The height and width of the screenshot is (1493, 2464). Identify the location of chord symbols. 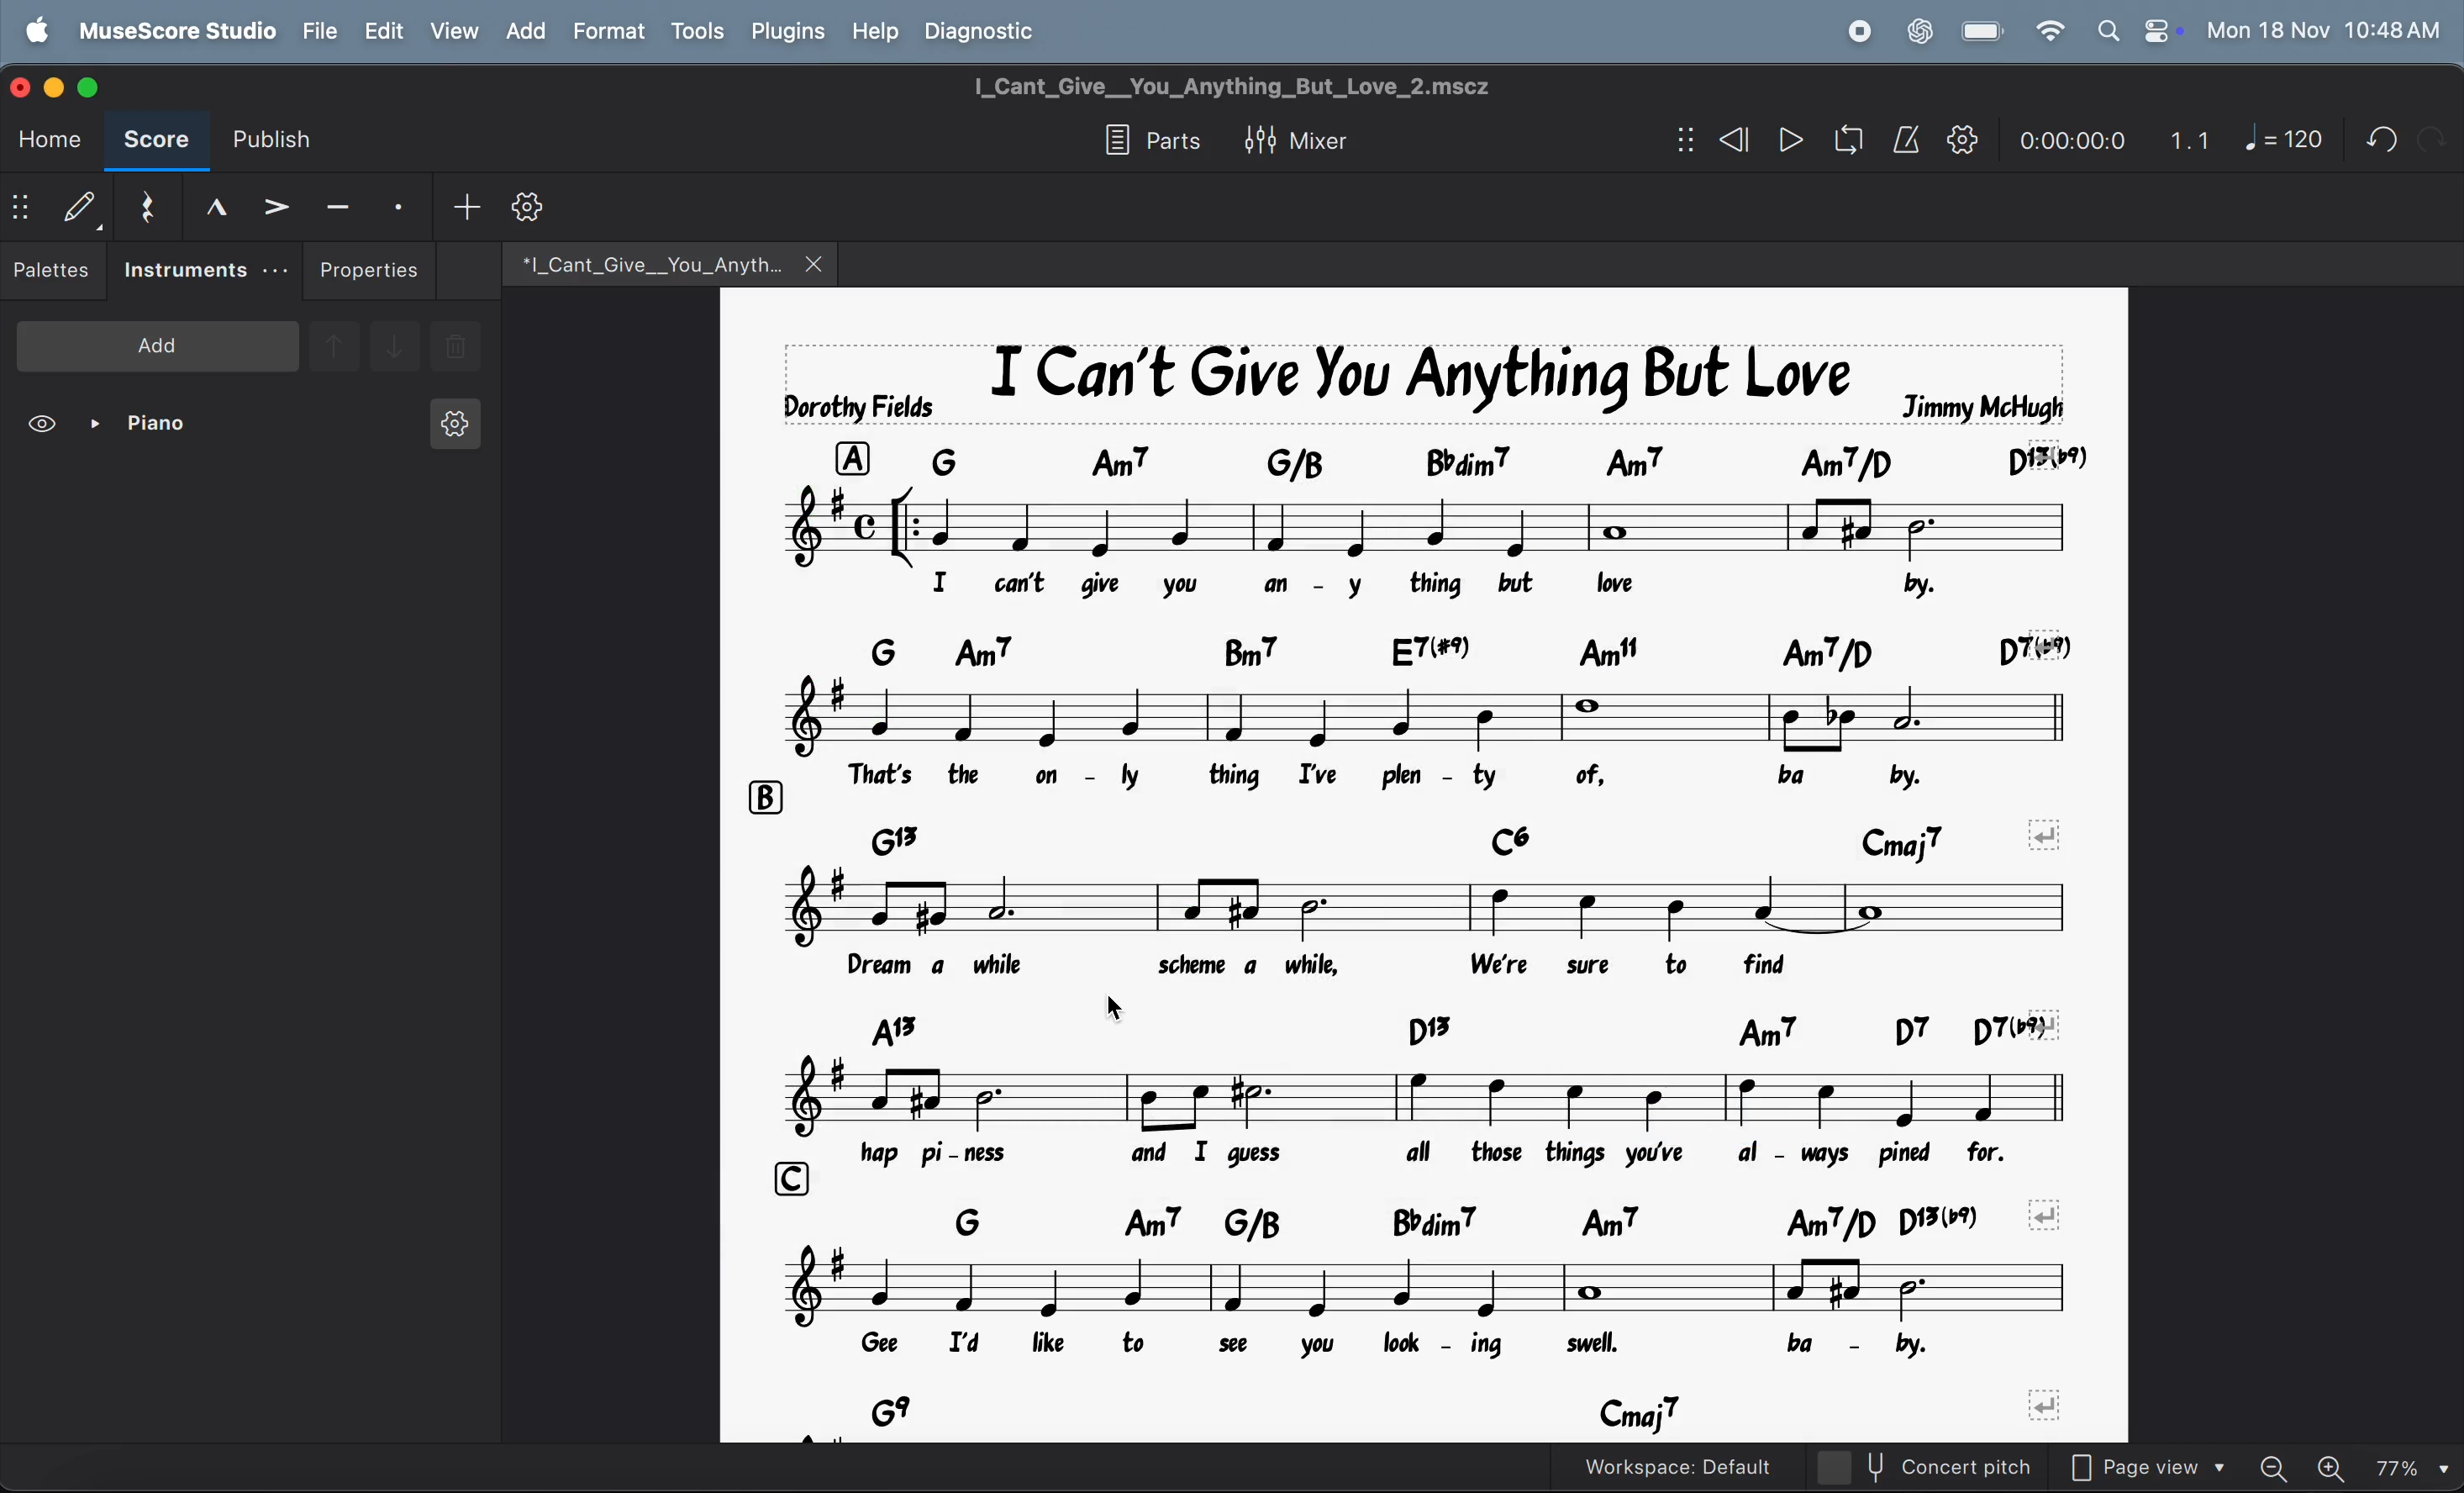
(1329, 828).